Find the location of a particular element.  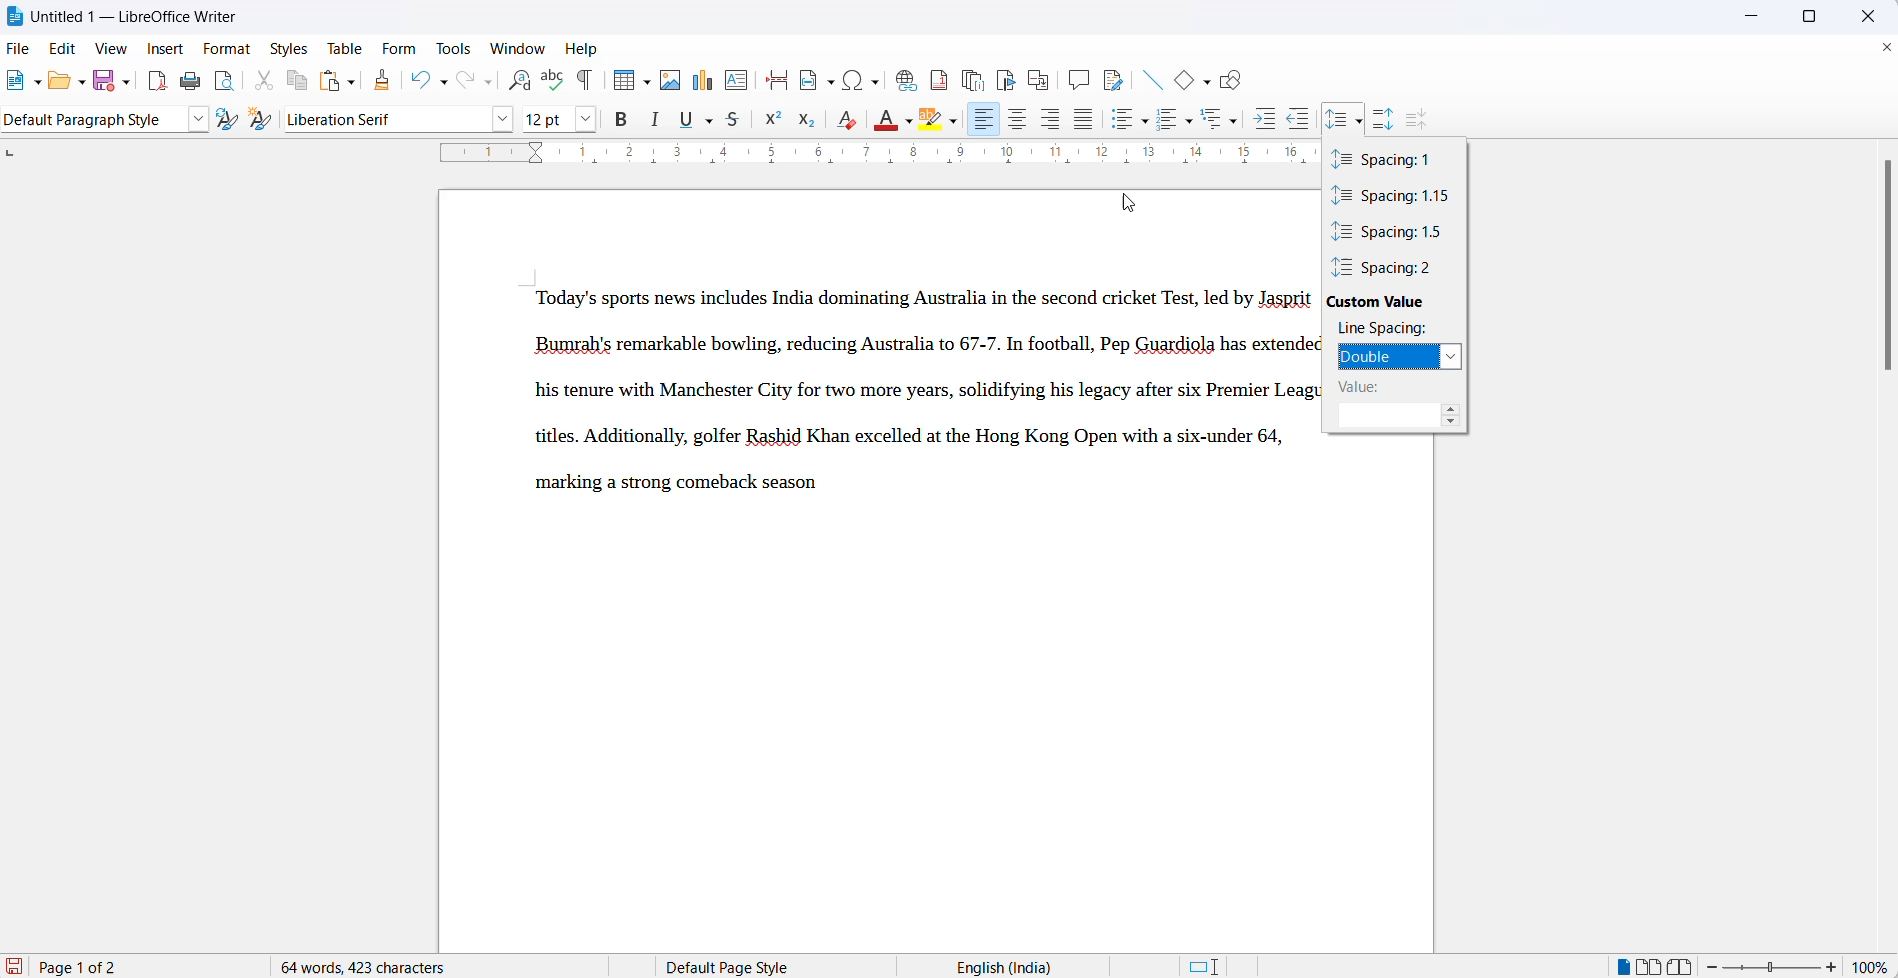

insert table is located at coordinates (620, 80).